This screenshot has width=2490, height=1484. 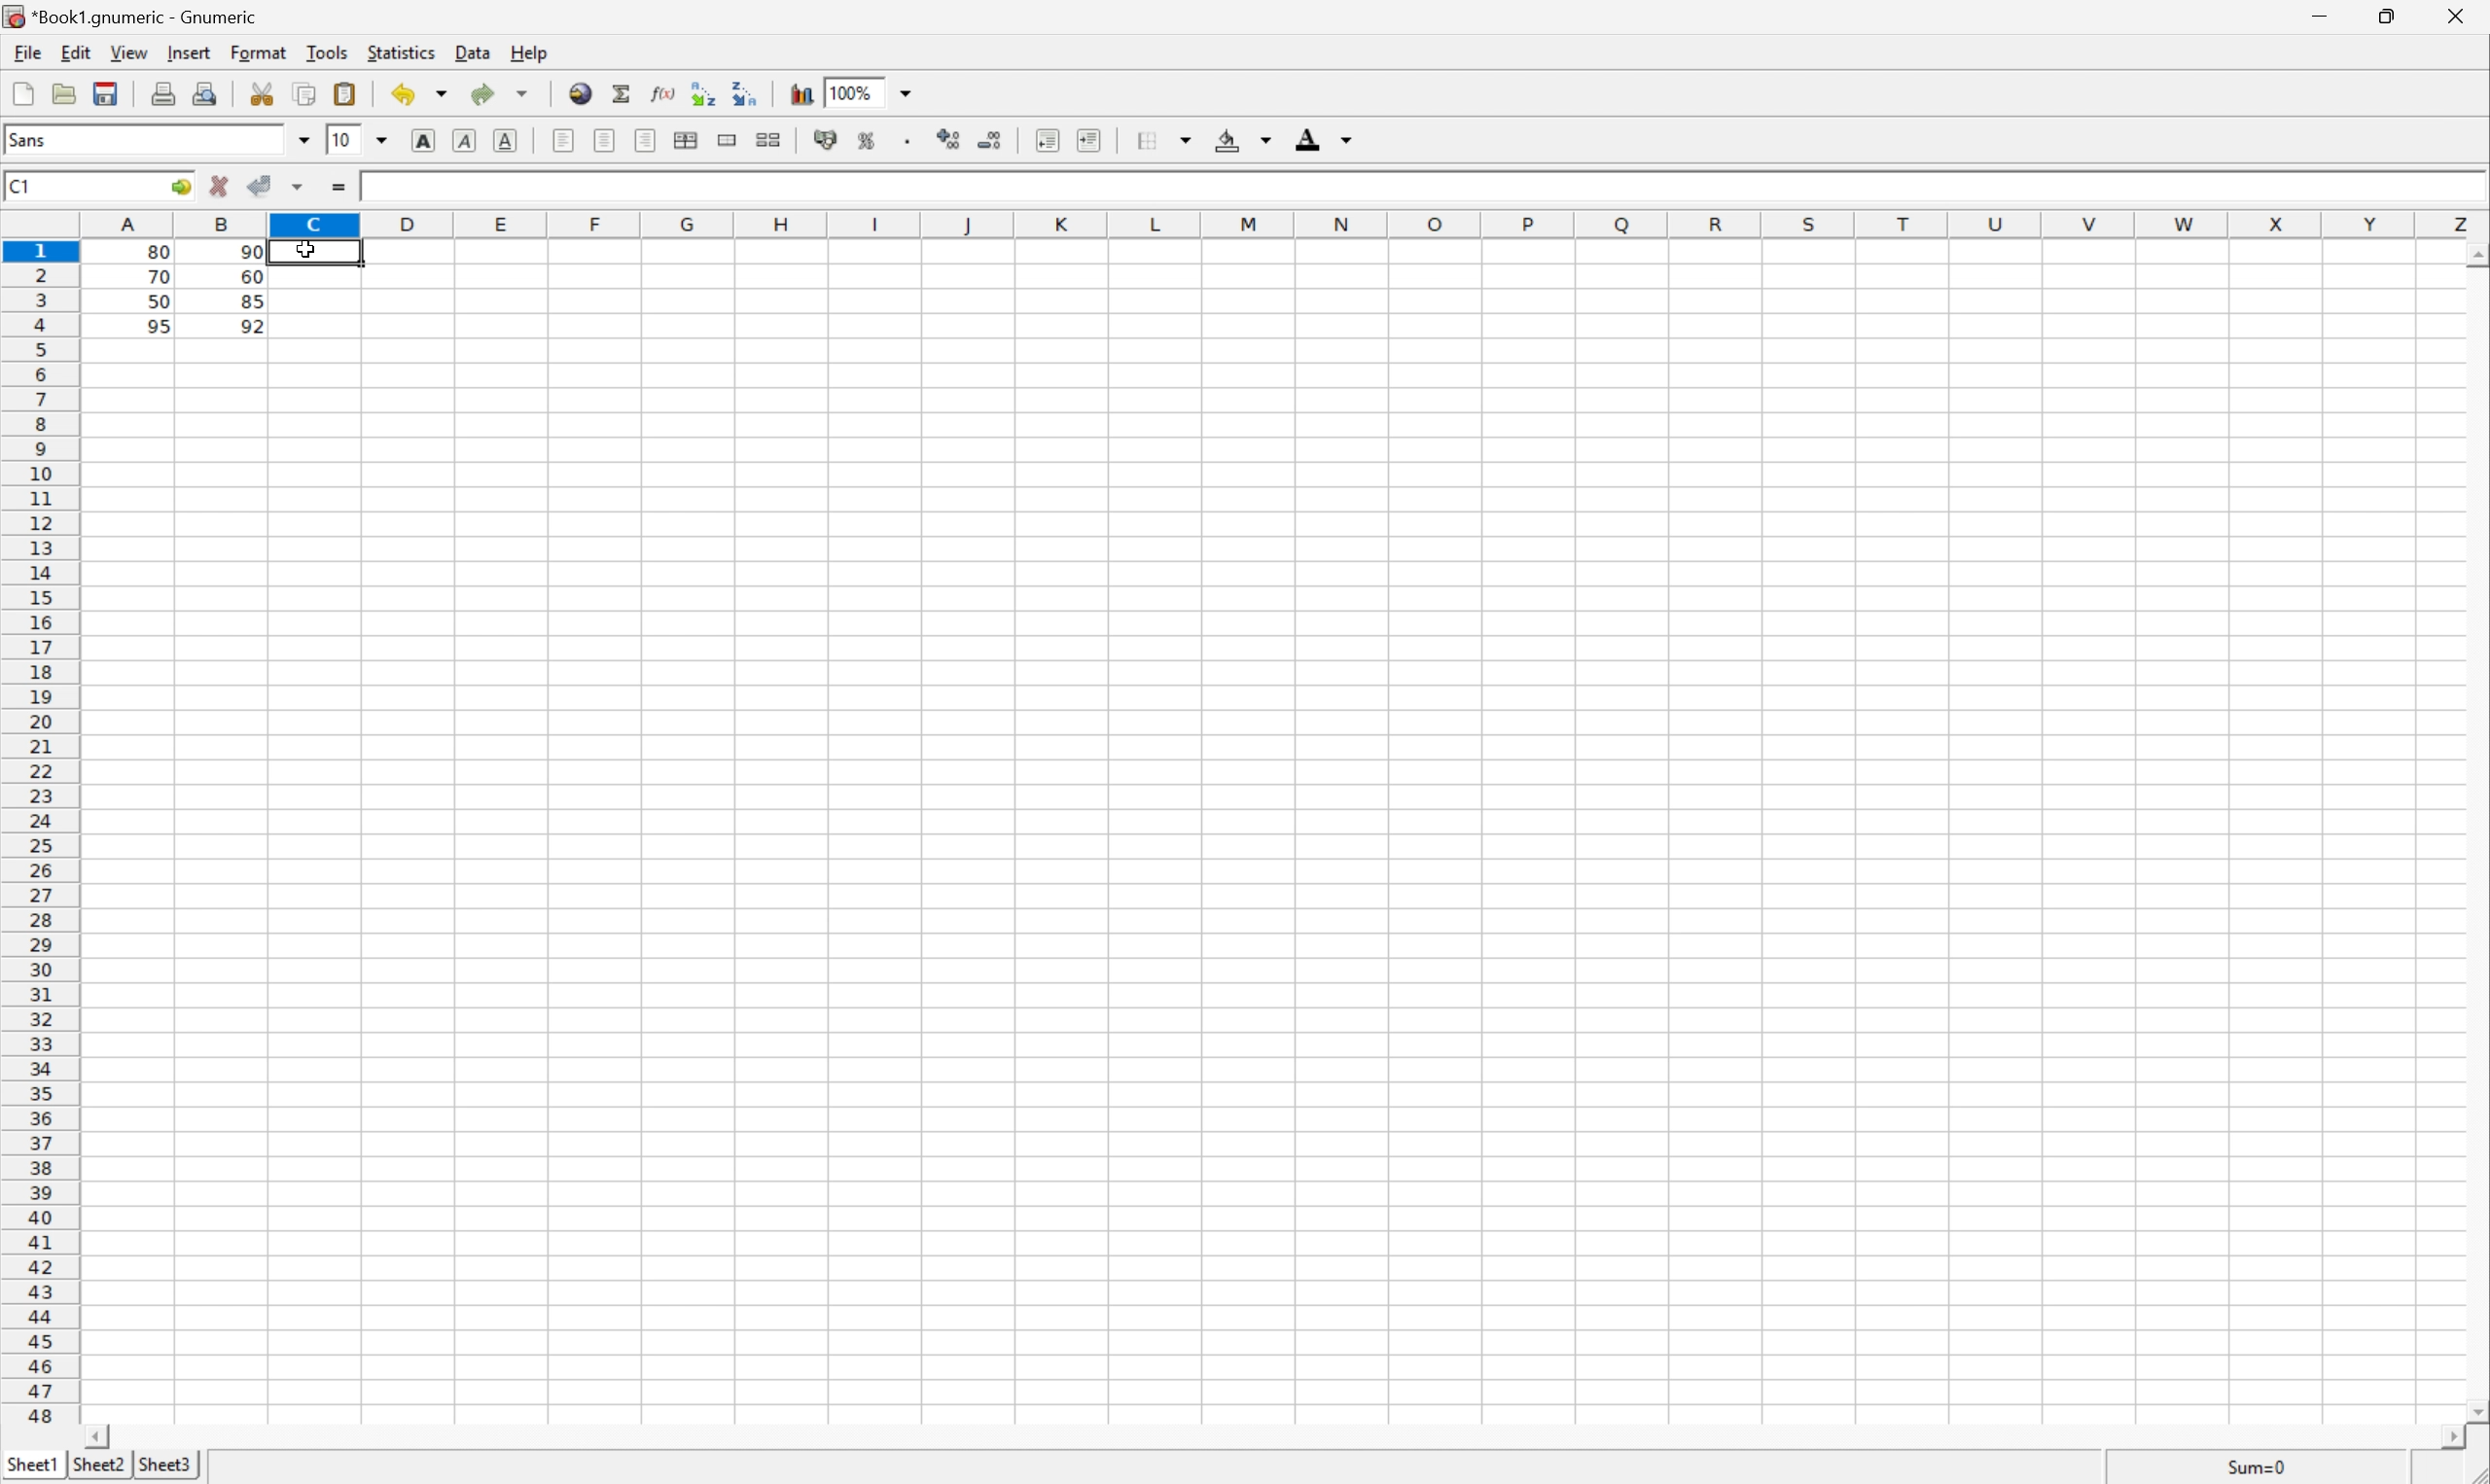 What do you see at coordinates (772, 139) in the screenshot?
I see `Split merged ranges of cells` at bounding box center [772, 139].